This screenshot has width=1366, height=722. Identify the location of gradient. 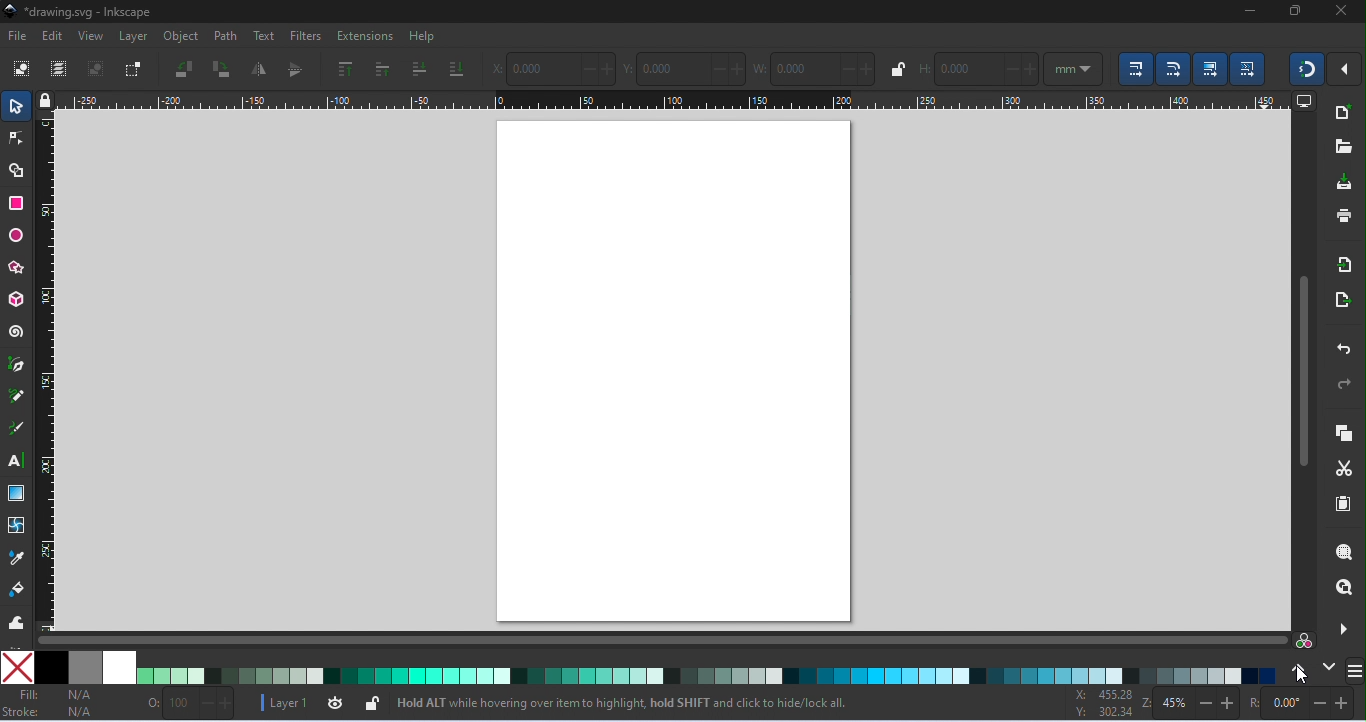
(17, 493).